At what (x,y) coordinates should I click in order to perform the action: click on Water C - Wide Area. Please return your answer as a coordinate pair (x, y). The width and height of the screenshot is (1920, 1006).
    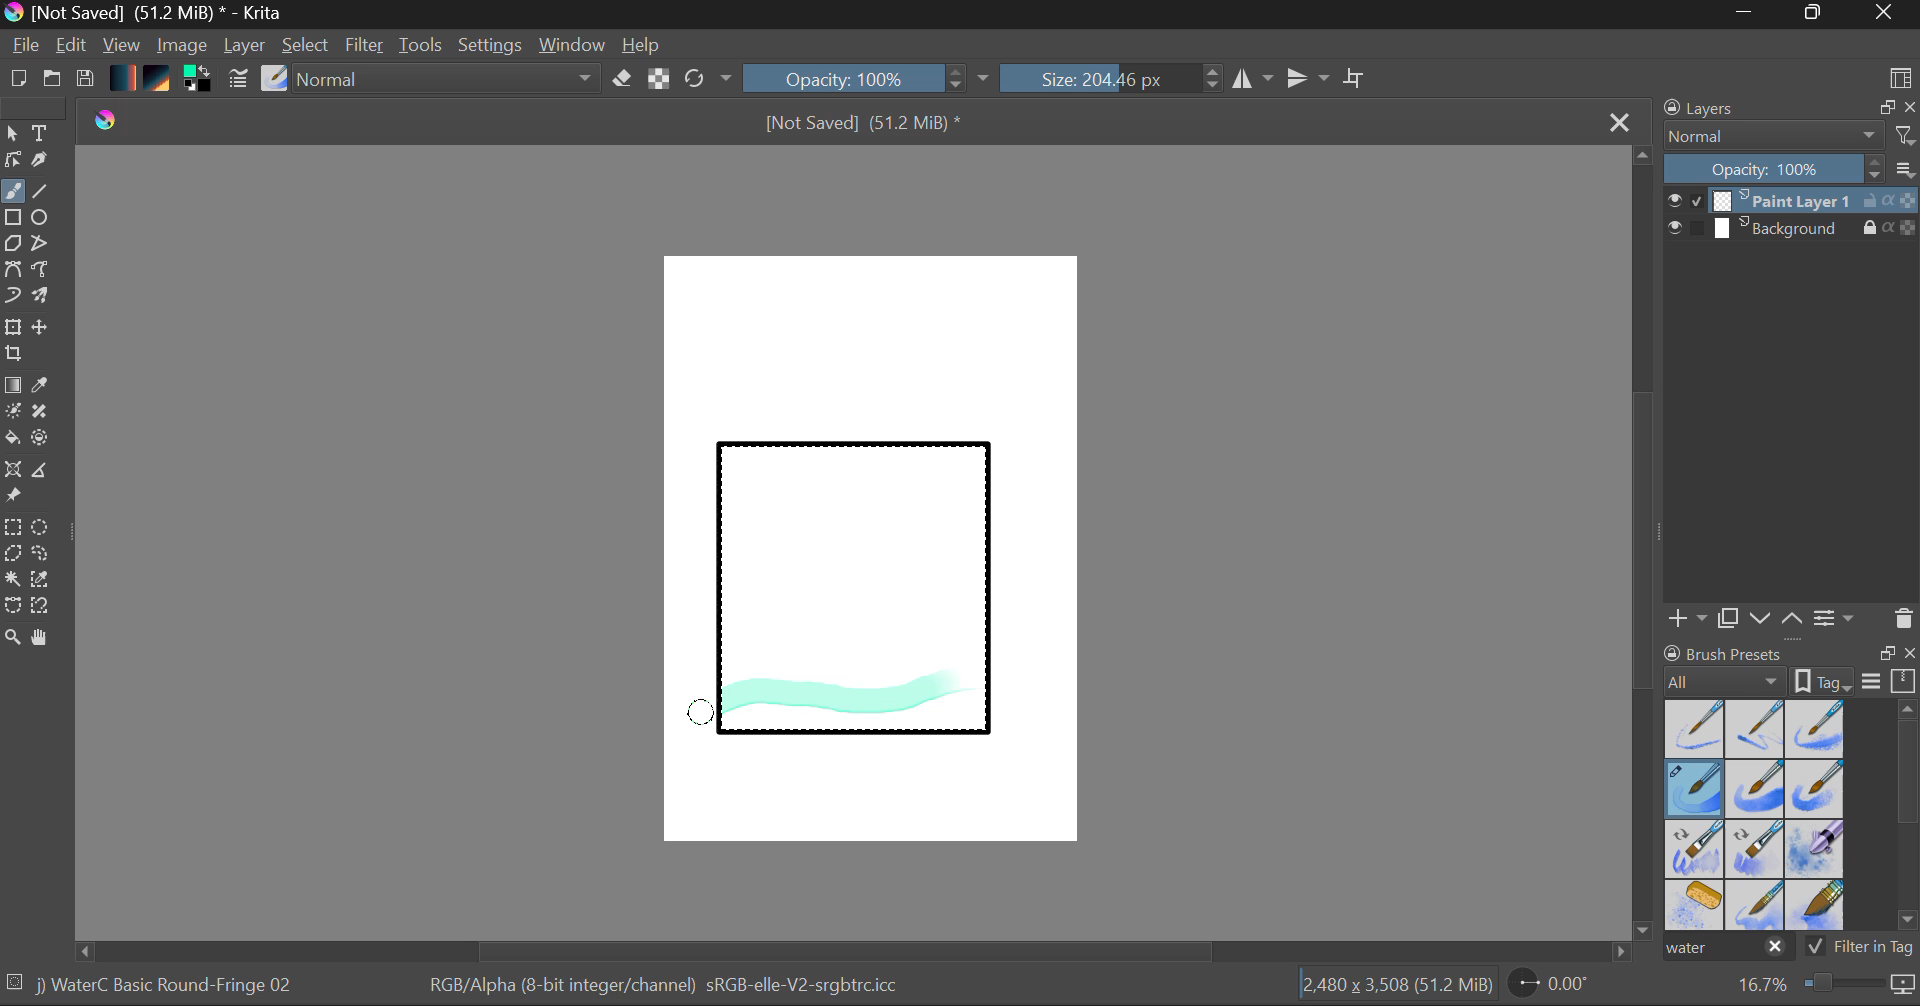
    Looking at the image, I should click on (1818, 906).